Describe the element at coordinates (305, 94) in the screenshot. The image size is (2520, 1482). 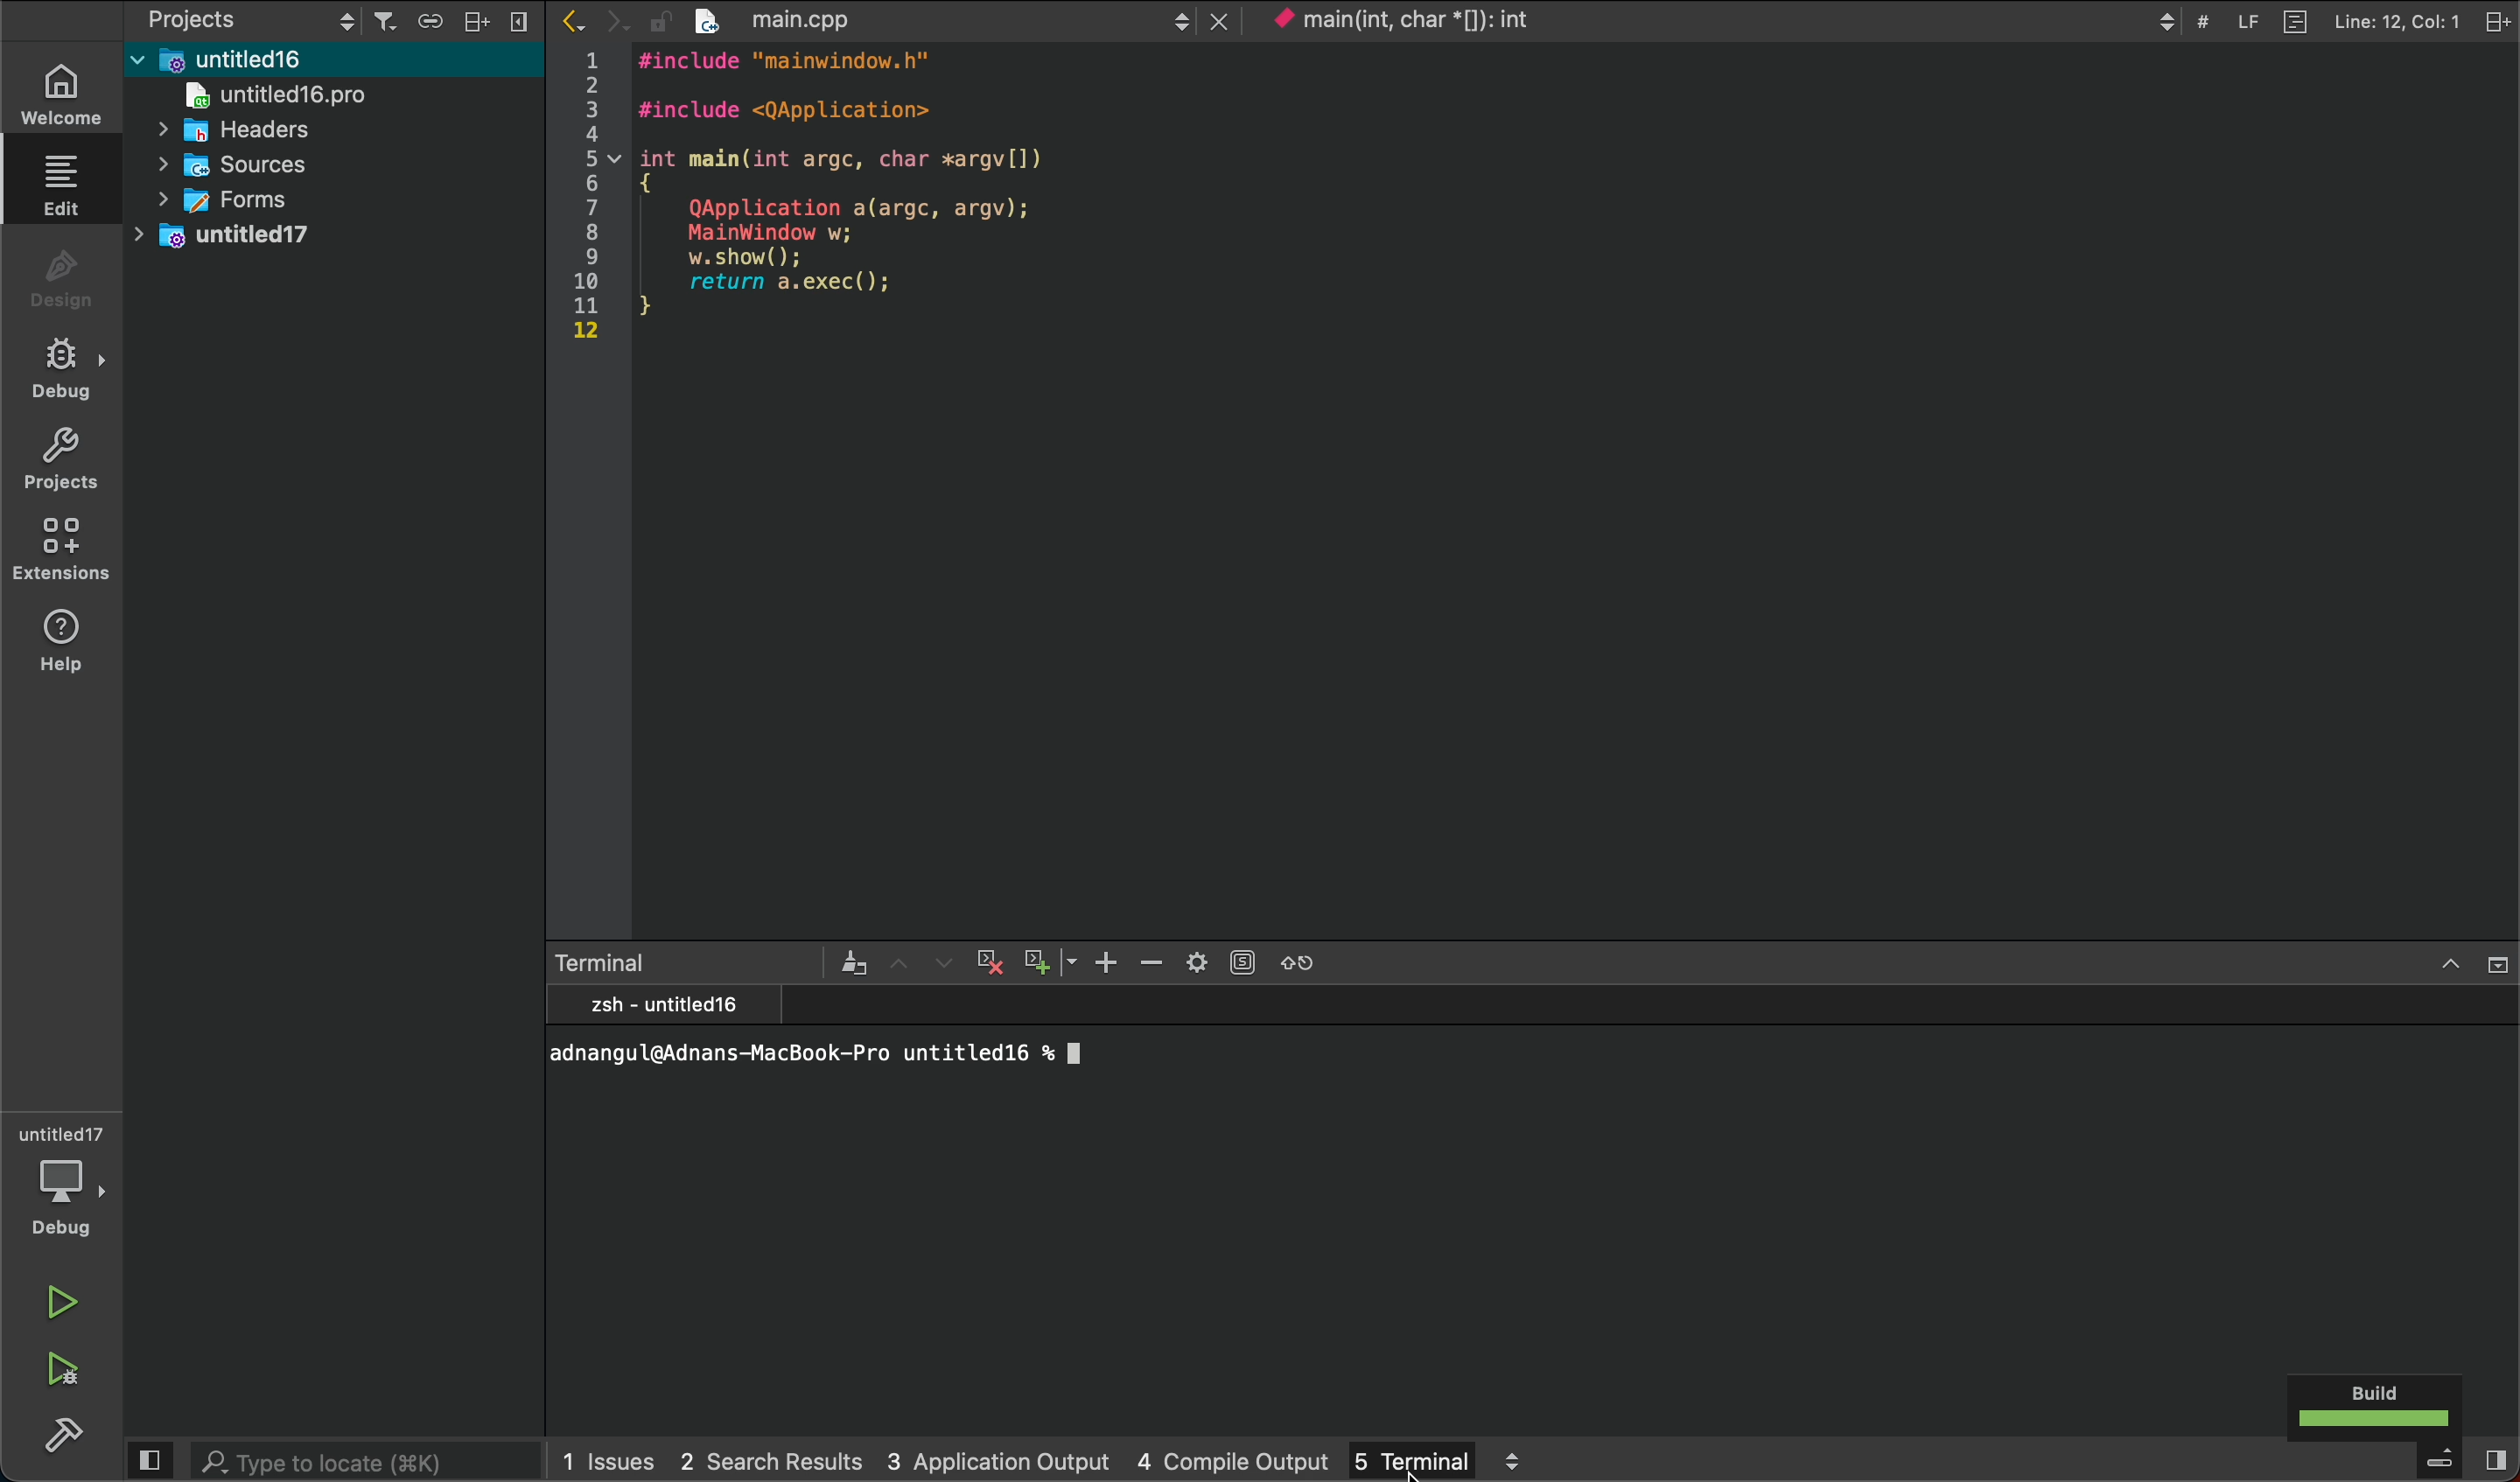
I see `untitled 16 pro` at that location.